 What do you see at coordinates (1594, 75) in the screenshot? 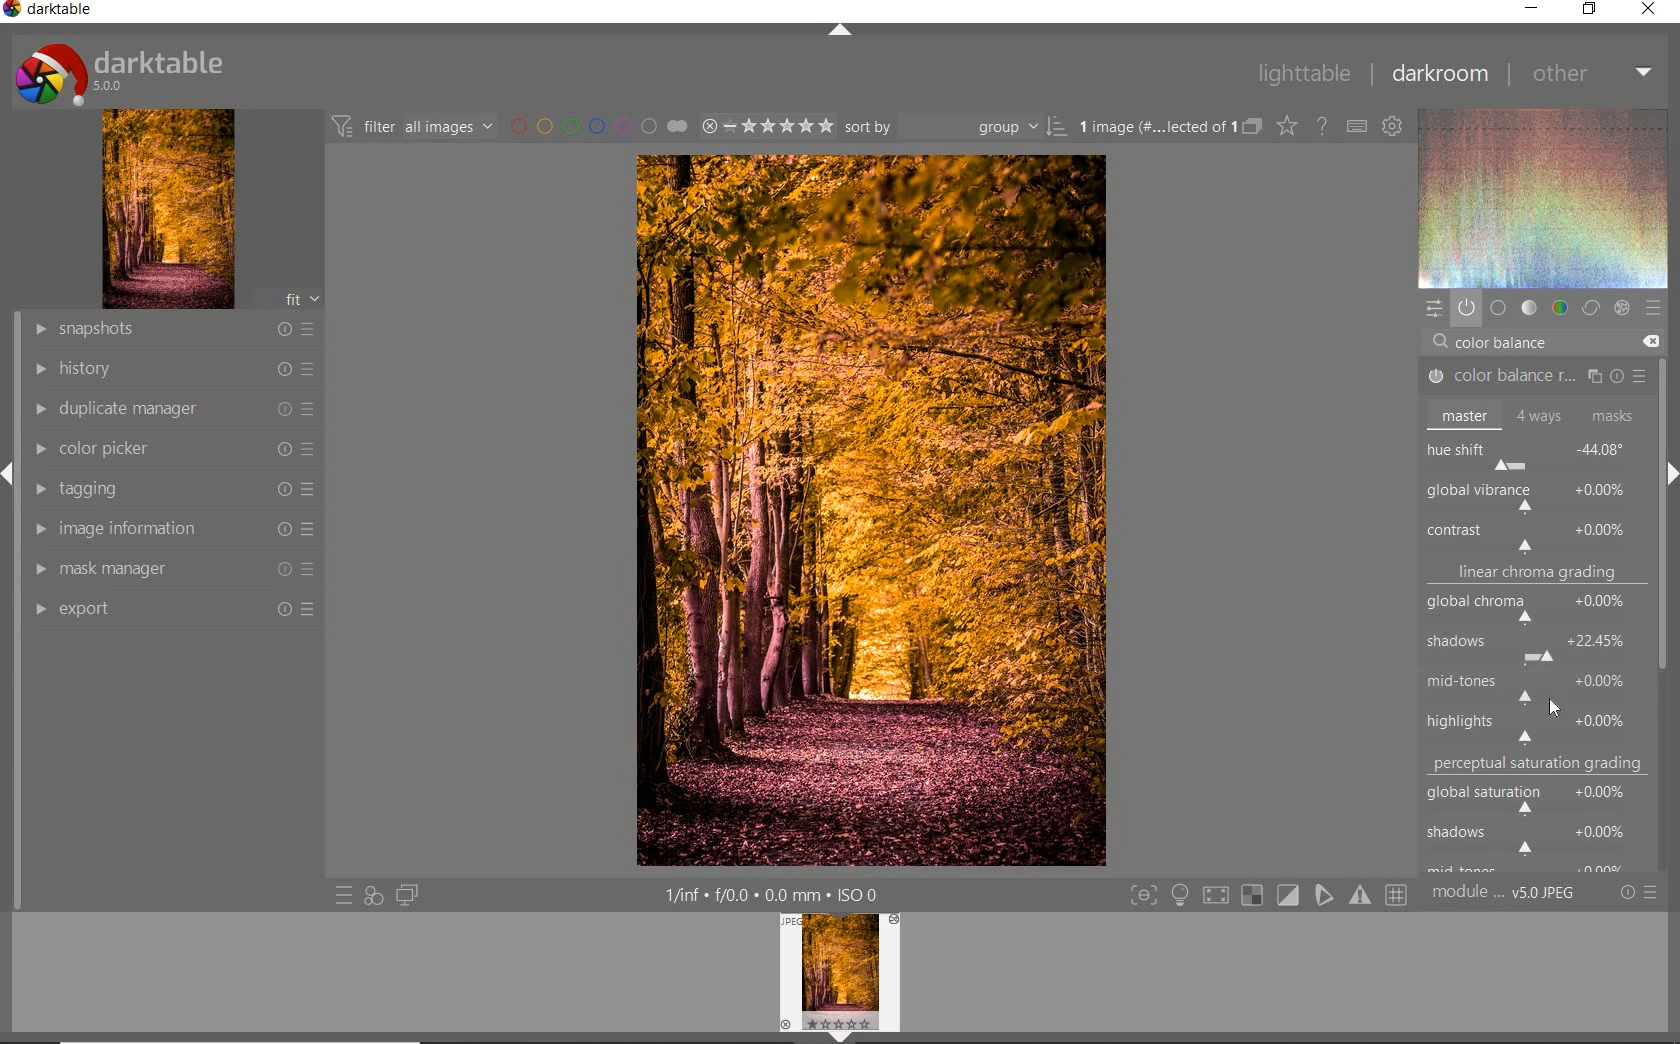
I see `other` at bounding box center [1594, 75].